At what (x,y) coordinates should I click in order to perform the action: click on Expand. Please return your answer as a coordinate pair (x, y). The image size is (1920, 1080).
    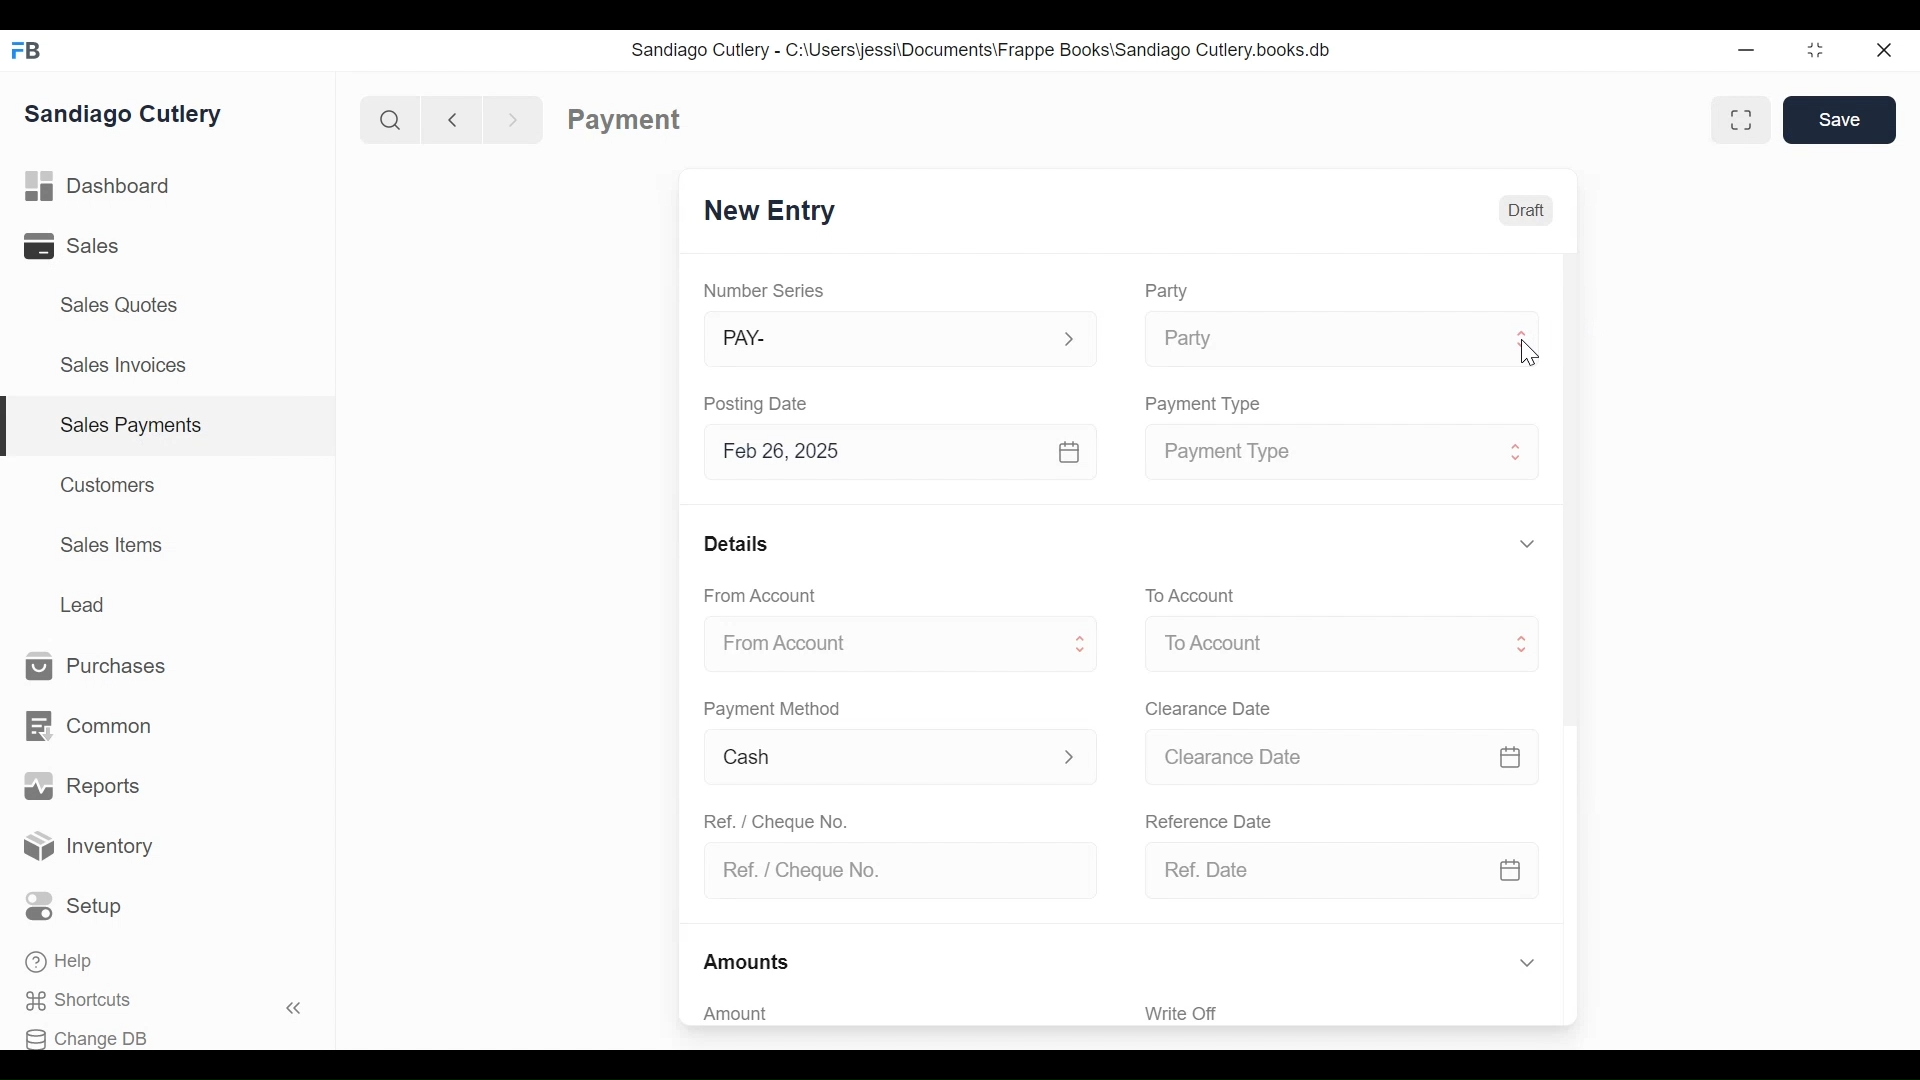
    Looking at the image, I should click on (1518, 449).